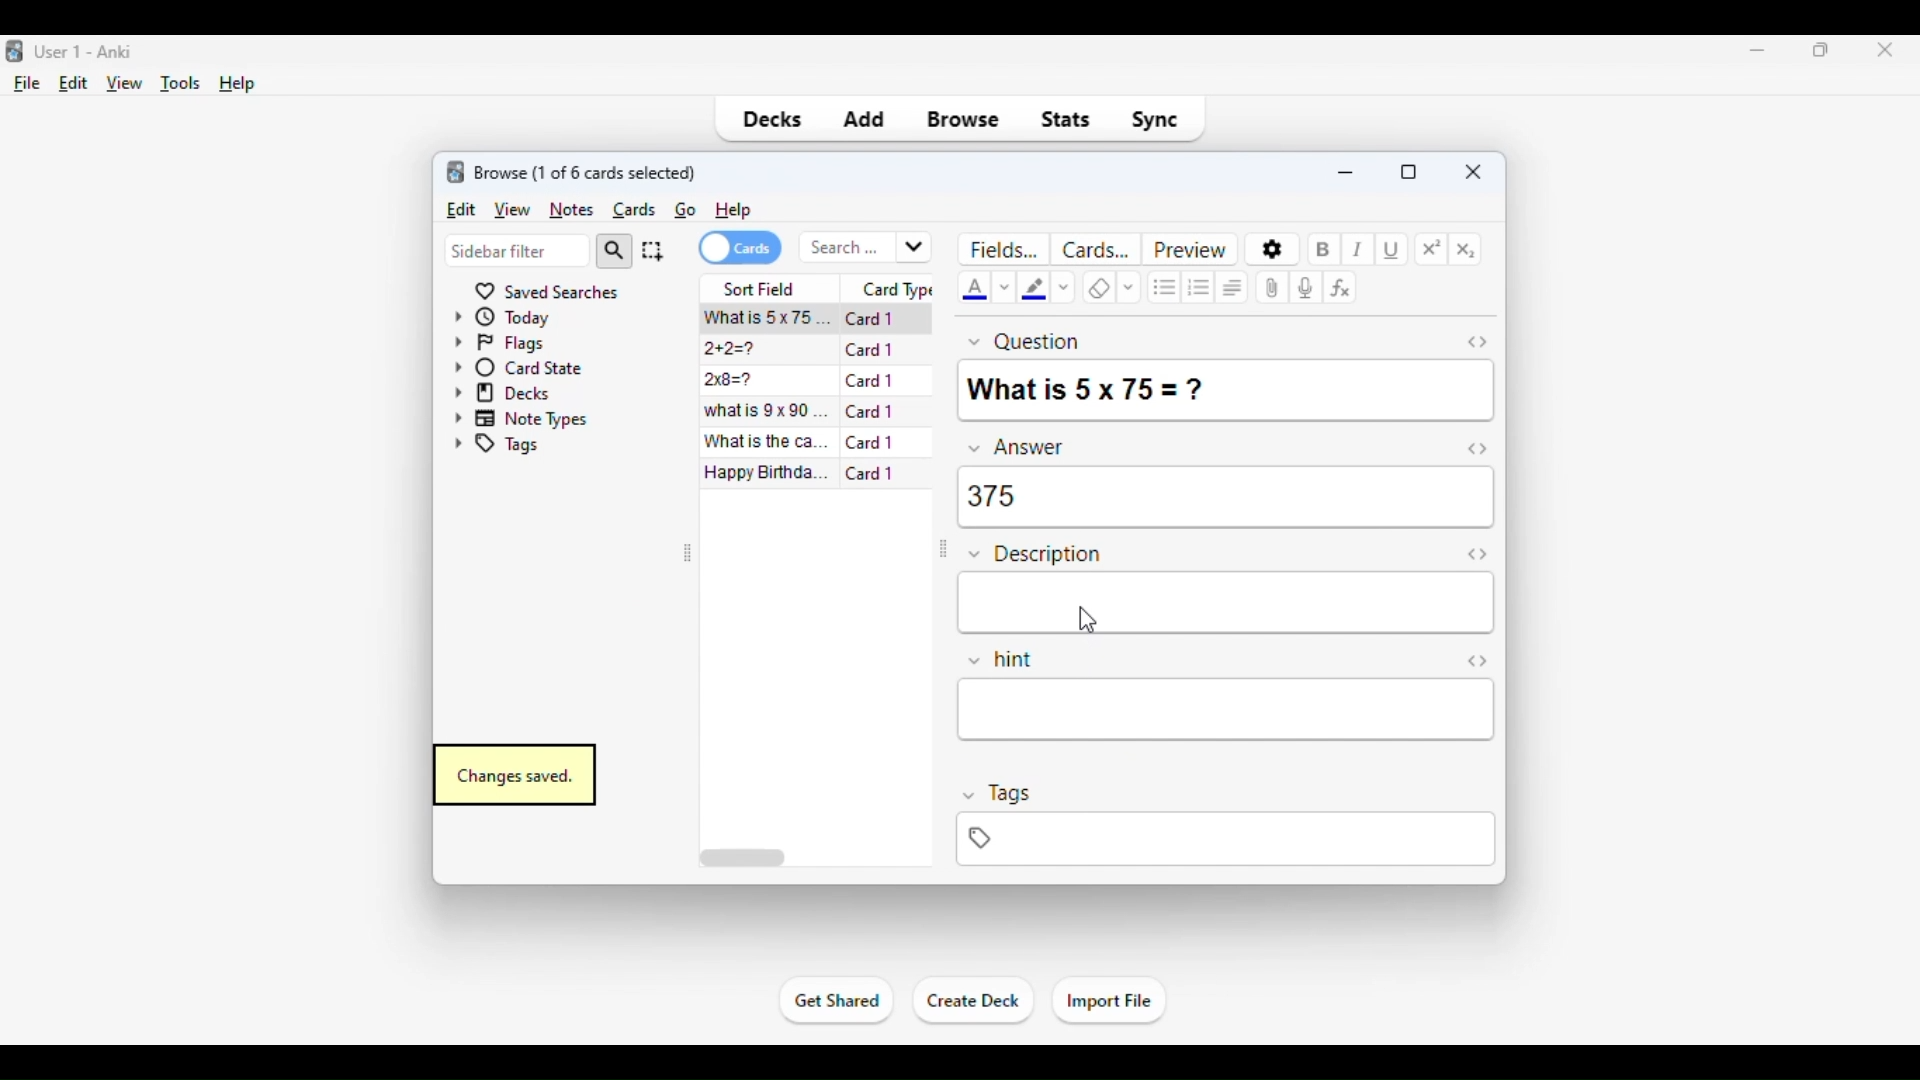  Describe the element at coordinates (494, 444) in the screenshot. I see `tags` at that location.